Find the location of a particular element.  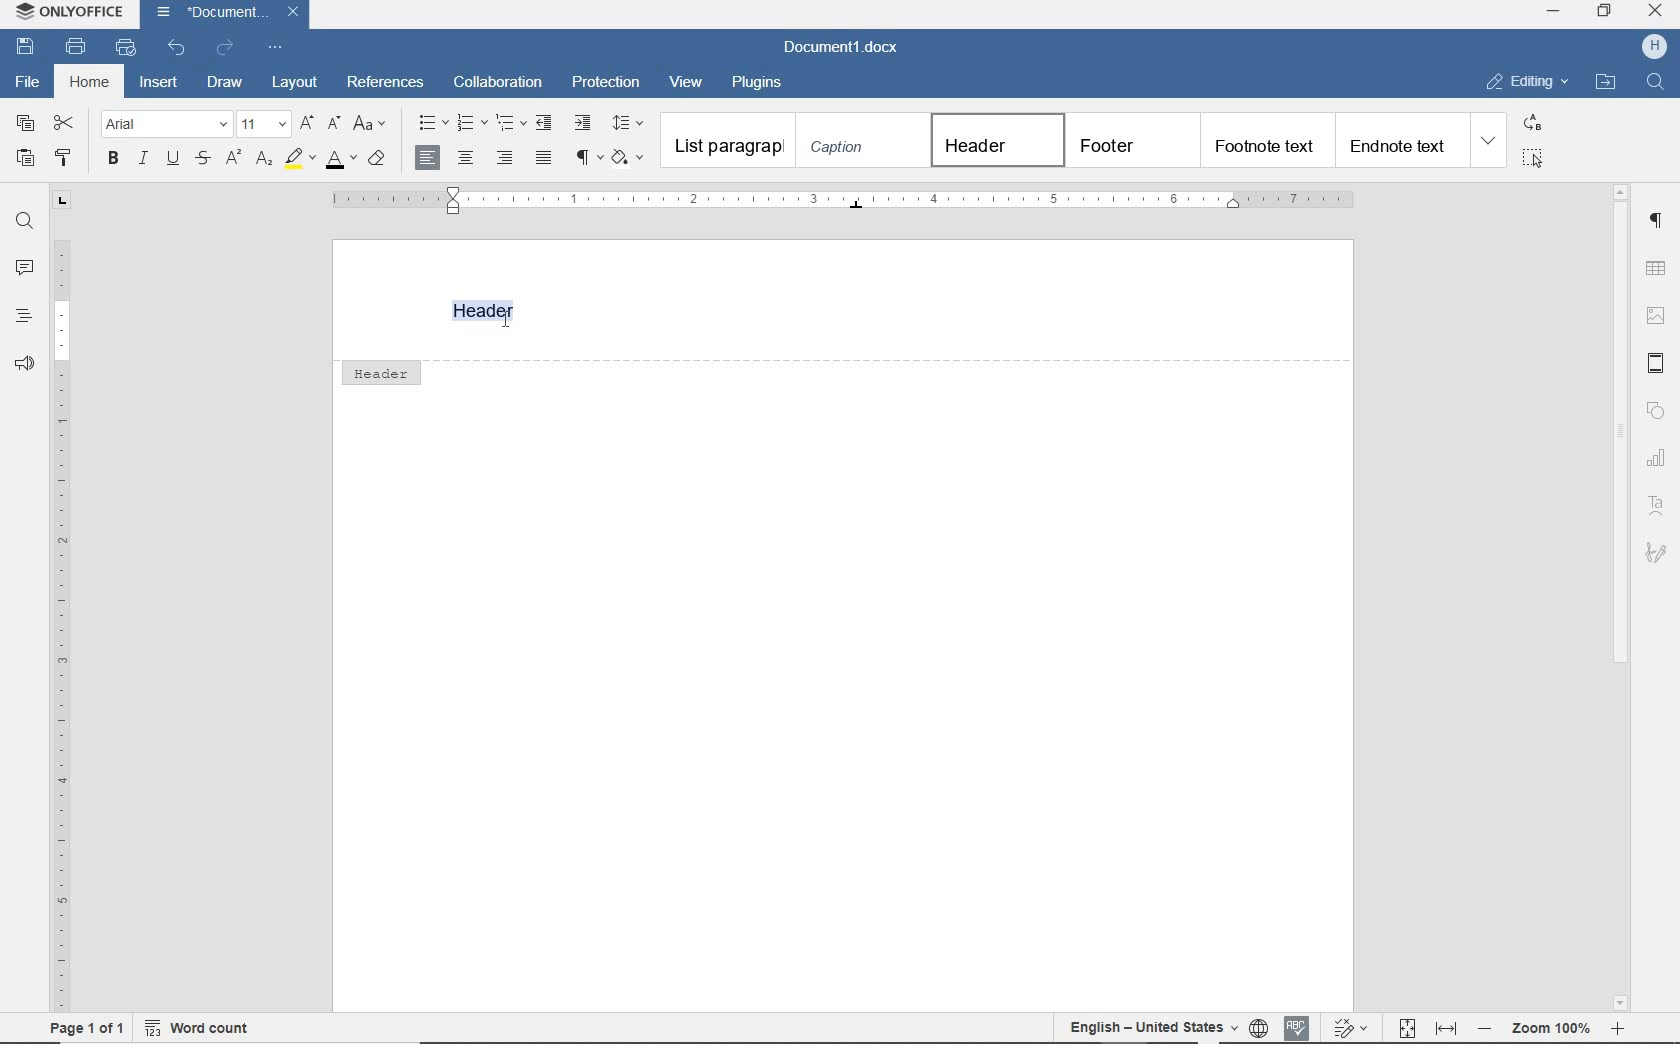

superscript is located at coordinates (231, 158).